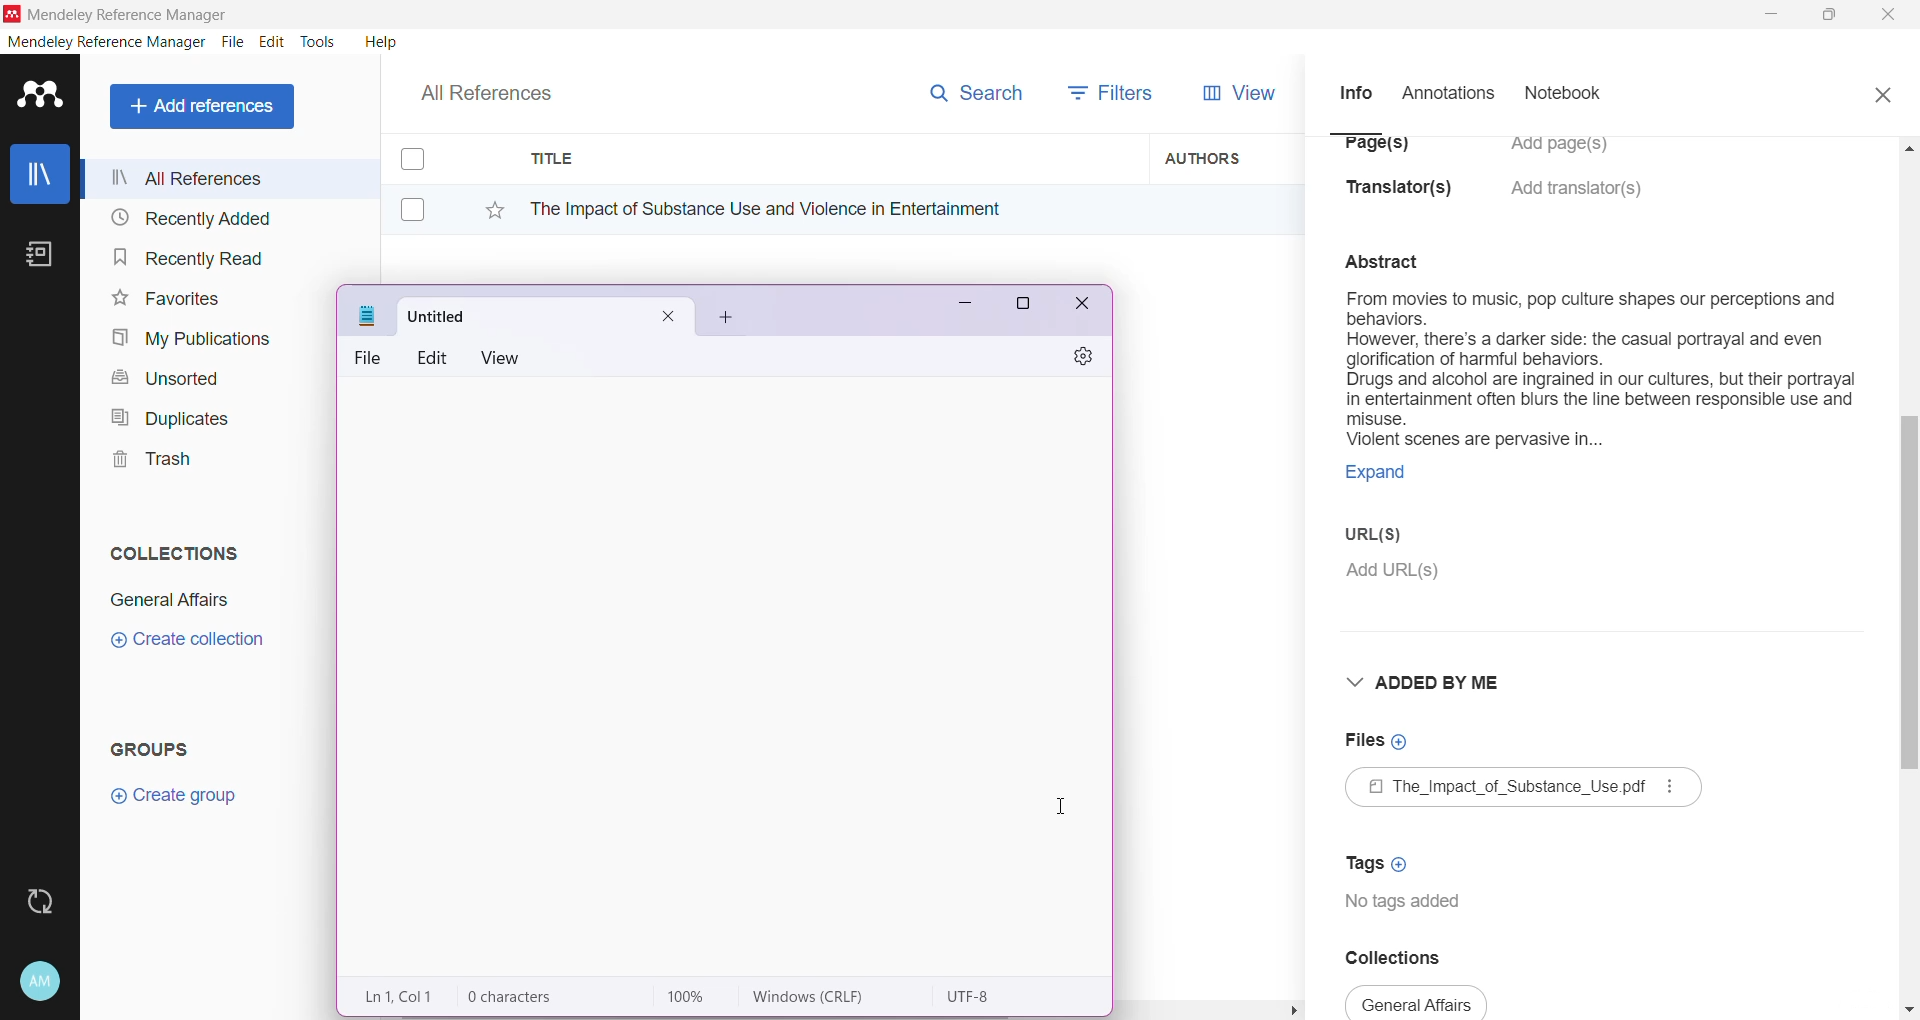  What do you see at coordinates (1374, 151) in the screenshot?
I see `Page(s)` at bounding box center [1374, 151].